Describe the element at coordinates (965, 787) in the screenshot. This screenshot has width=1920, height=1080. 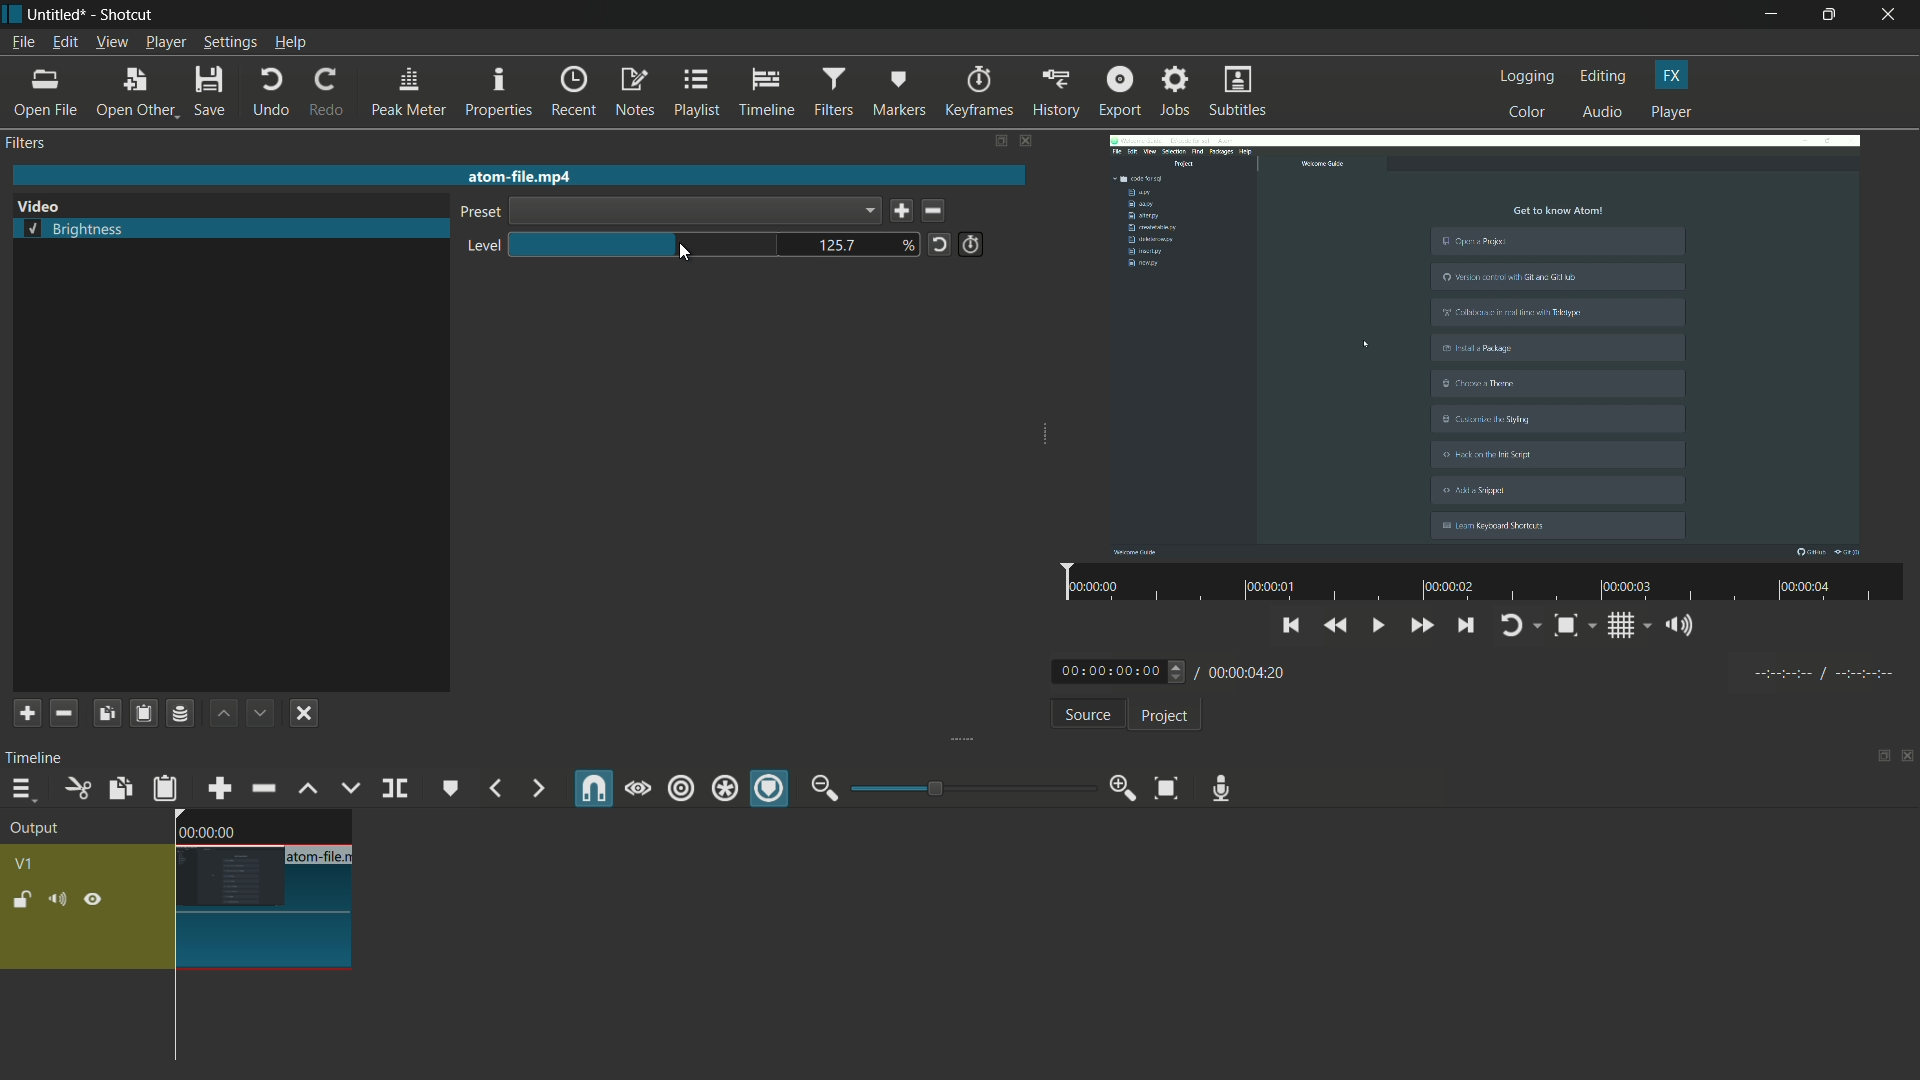
I see `zoom bar` at that location.